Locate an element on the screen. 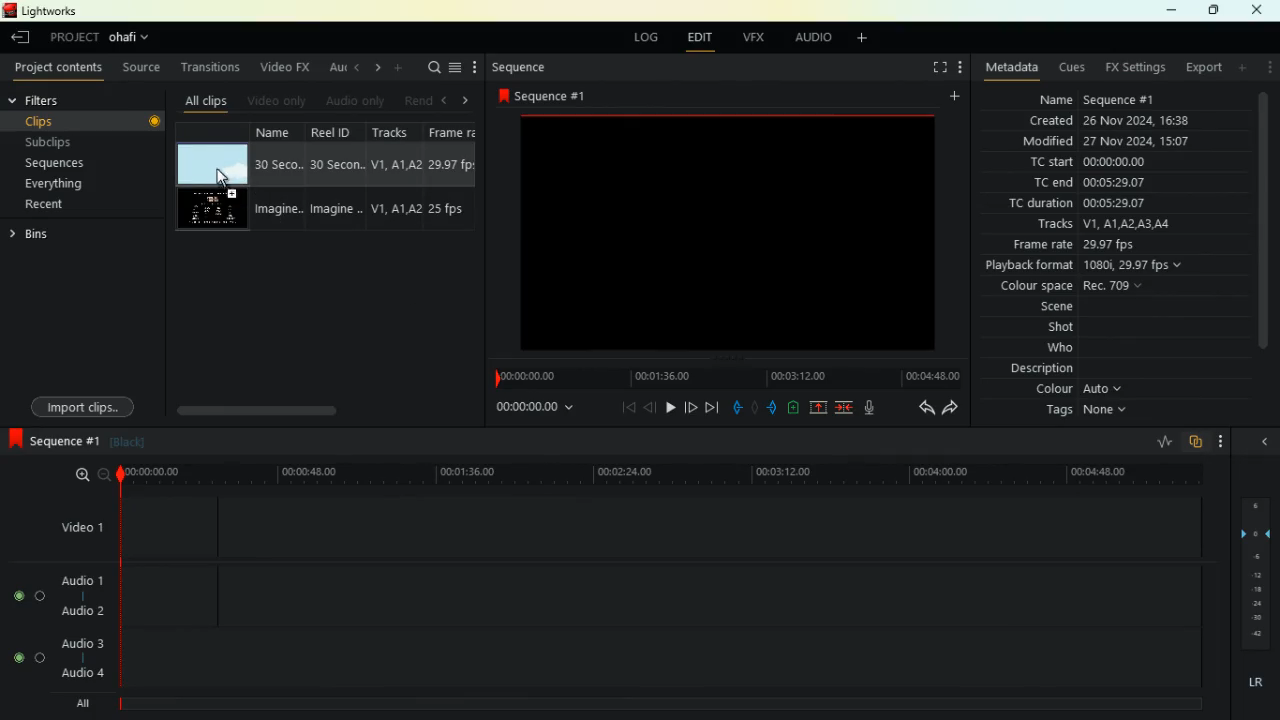 This screenshot has width=1280, height=720.  Rec. 709  is located at coordinates (1116, 285).